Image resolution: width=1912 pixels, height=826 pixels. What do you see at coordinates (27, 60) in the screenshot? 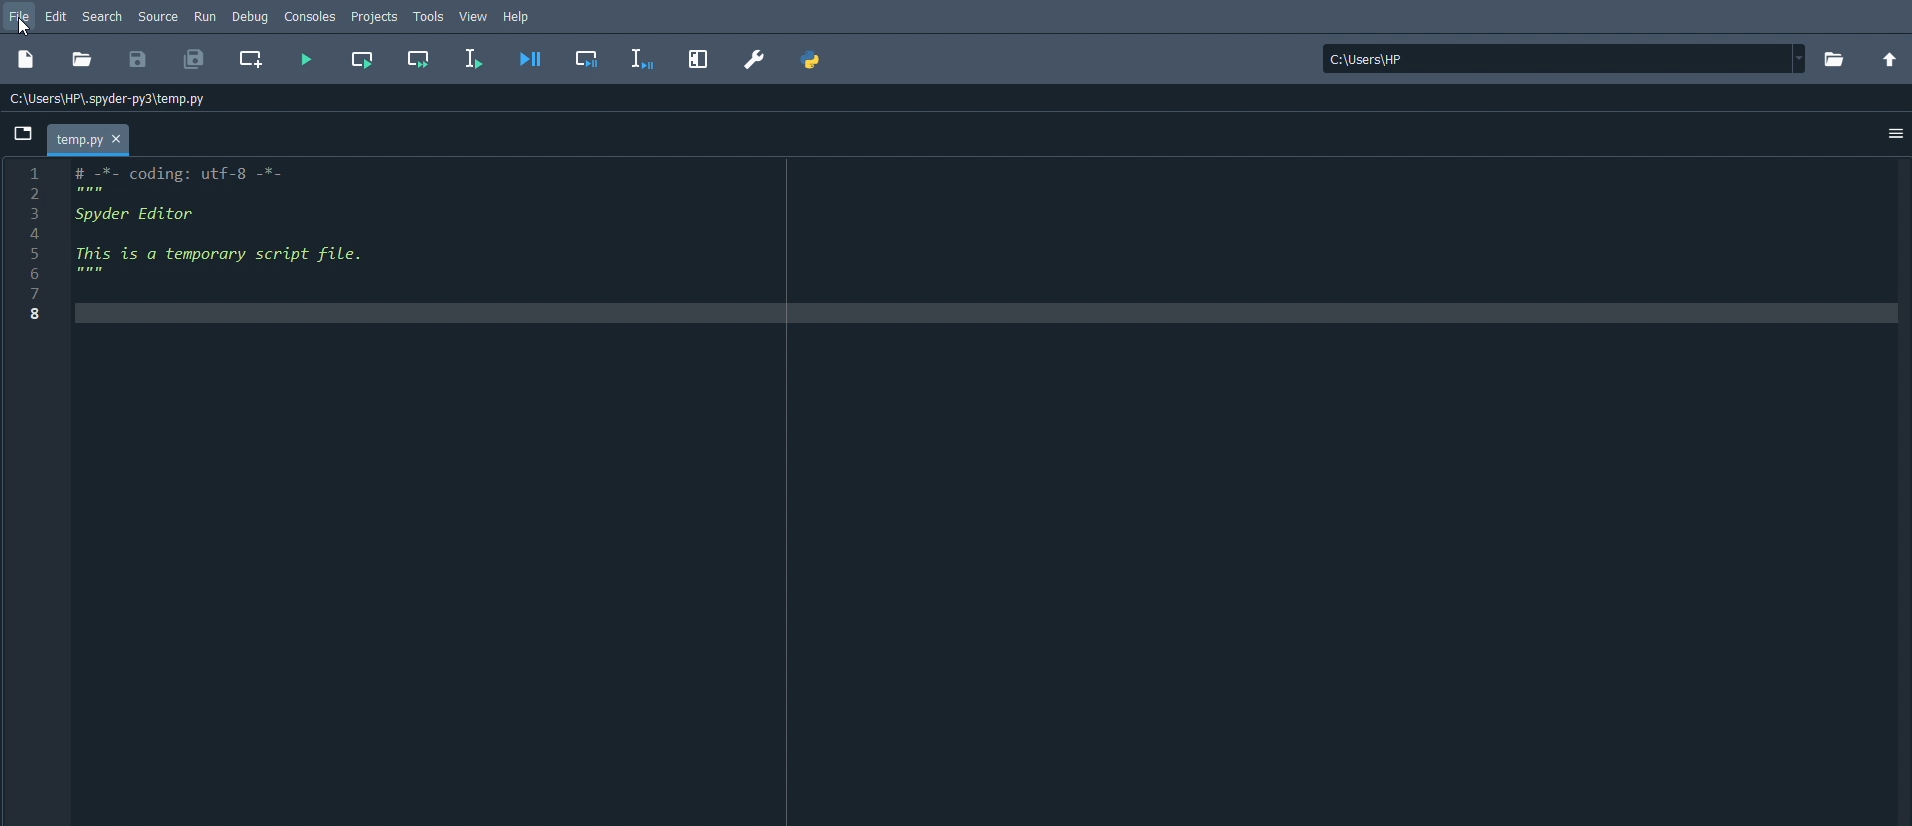
I see `New file` at bounding box center [27, 60].